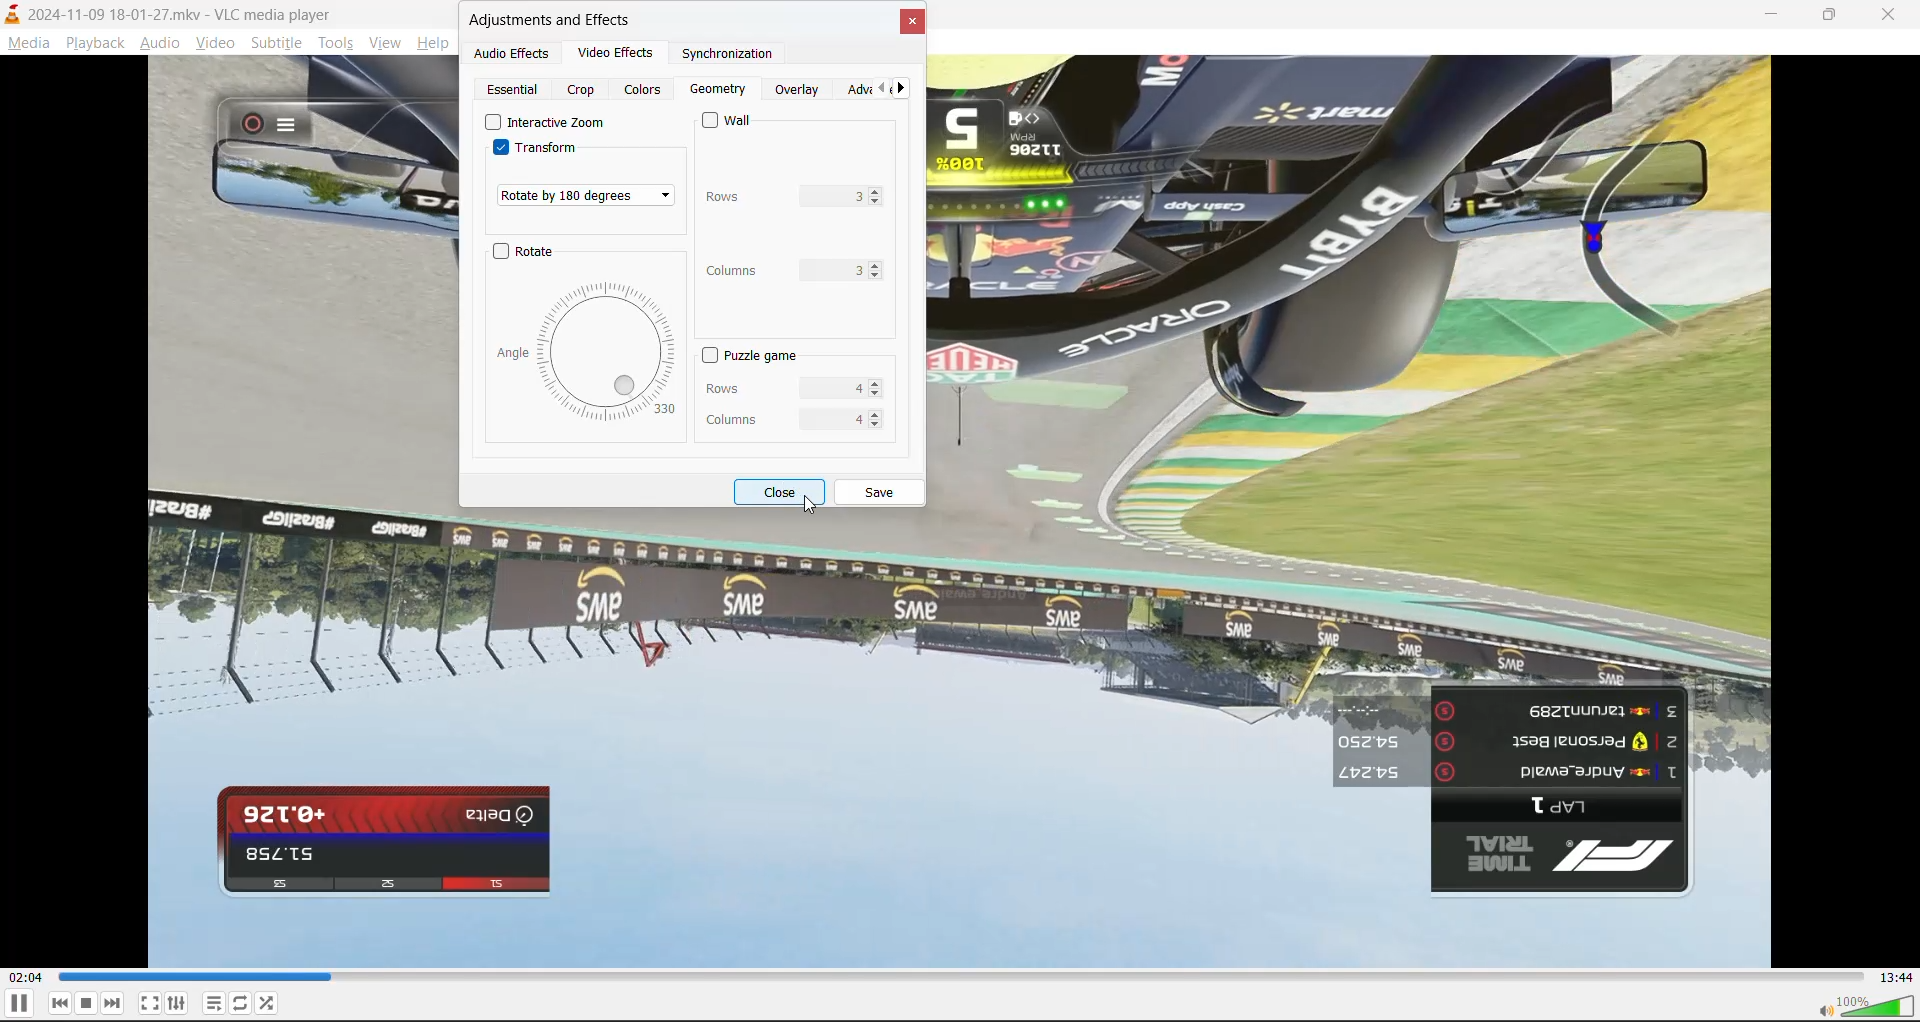 This screenshot has height=1022, width=1920. Describe the element at coordinates (905, 91) in the screenshot. I see `next` at that location.